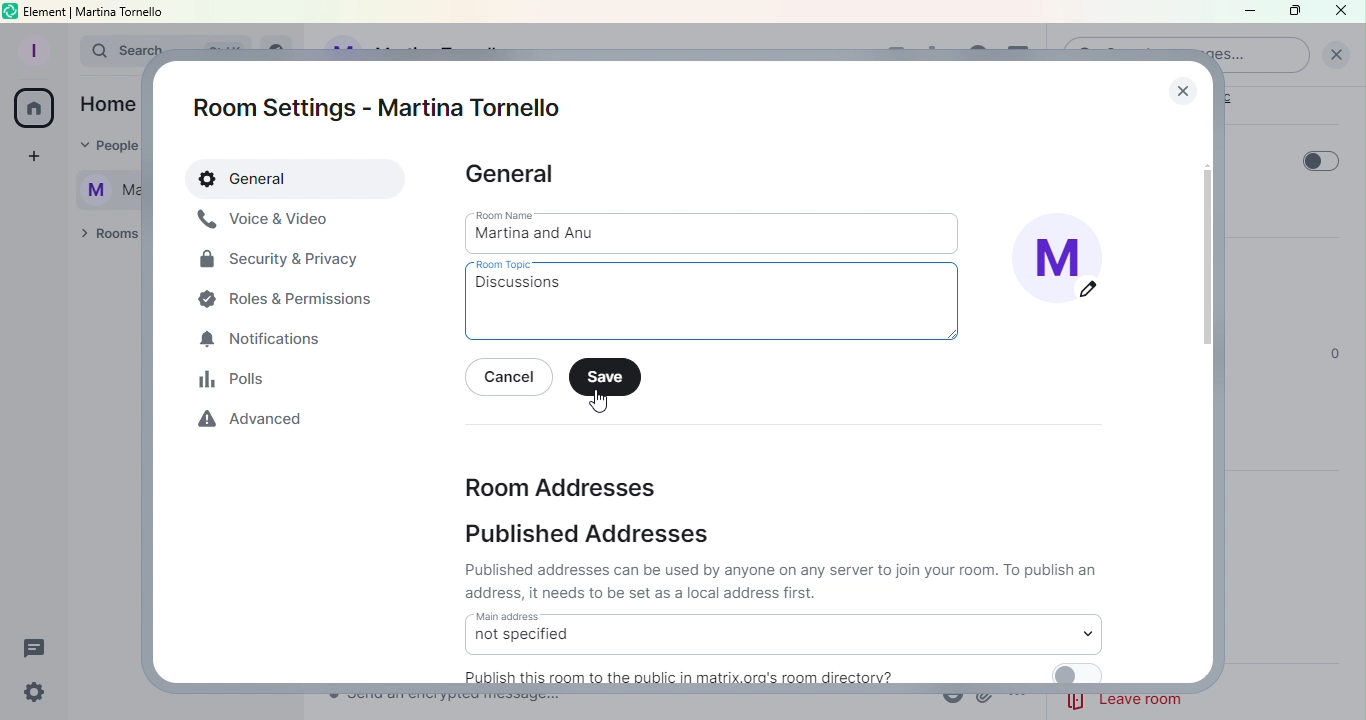  Describe the element at coordinates (239, 379) in the screenshot. I see `Polls` at that location.